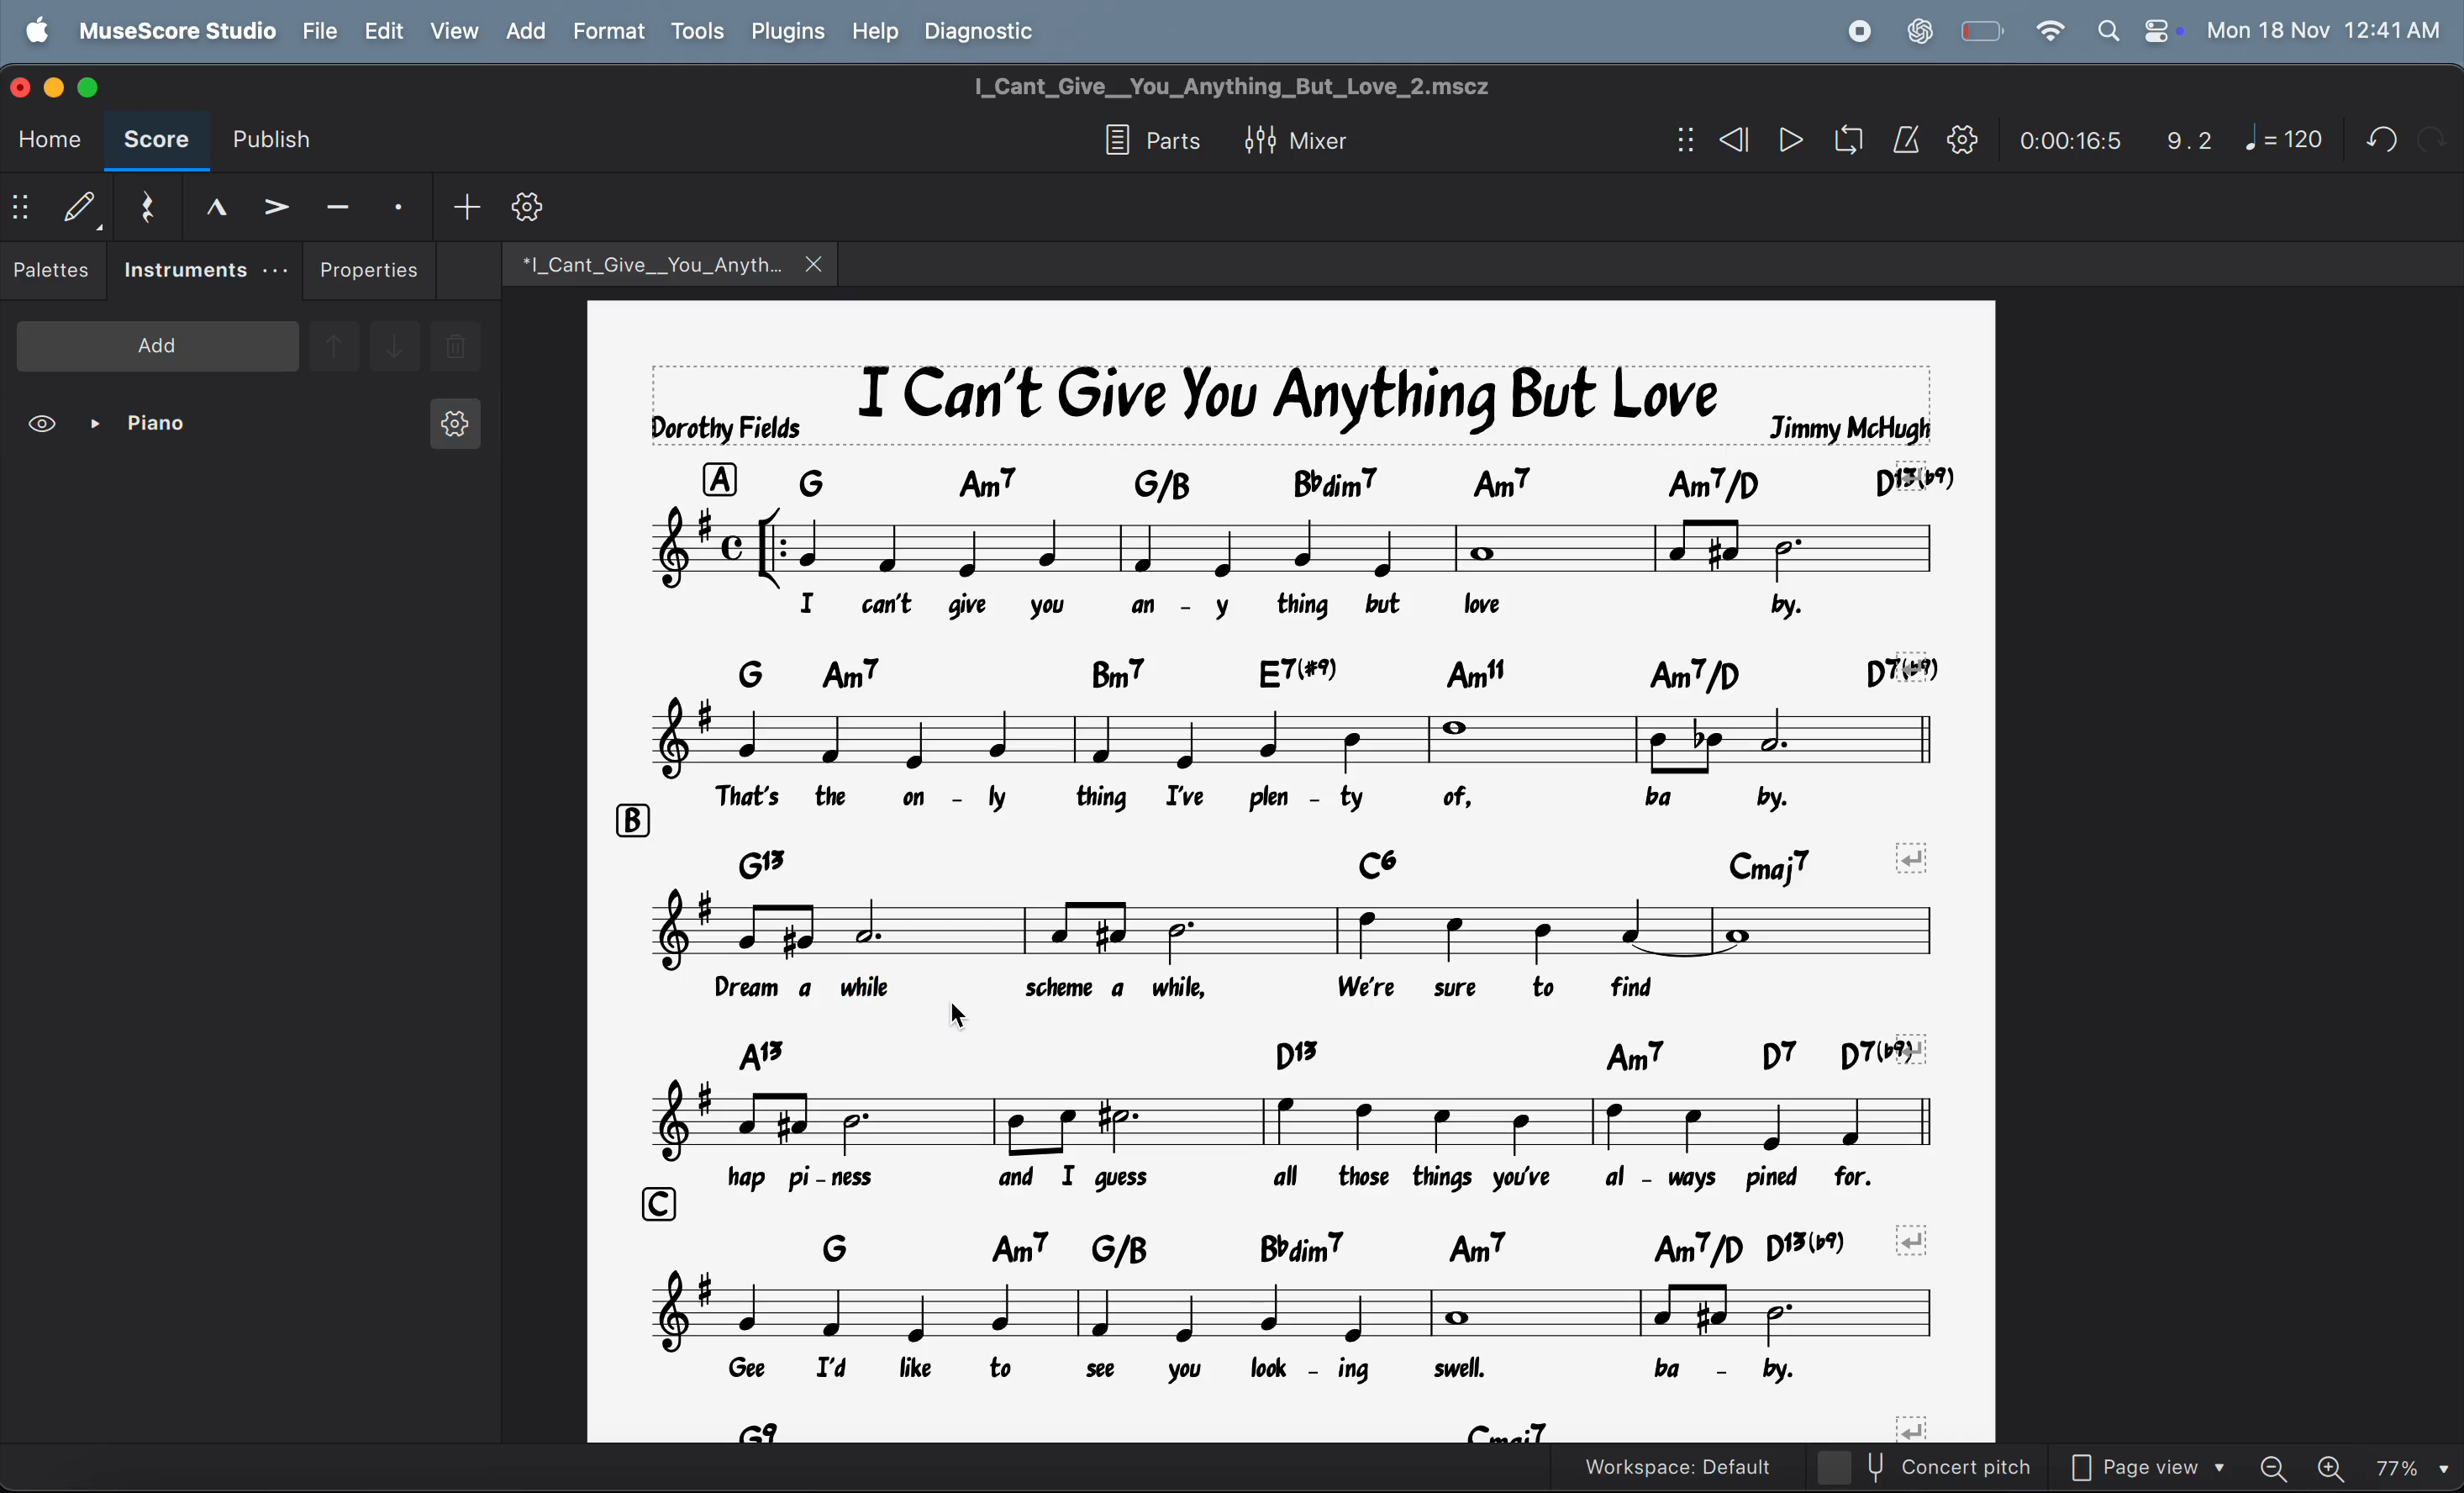 The image size is (2464, 1493). What do you see at coordinates (1226, 83) in the screenshot?
I see `page title` at bounding box center [1226, 83].